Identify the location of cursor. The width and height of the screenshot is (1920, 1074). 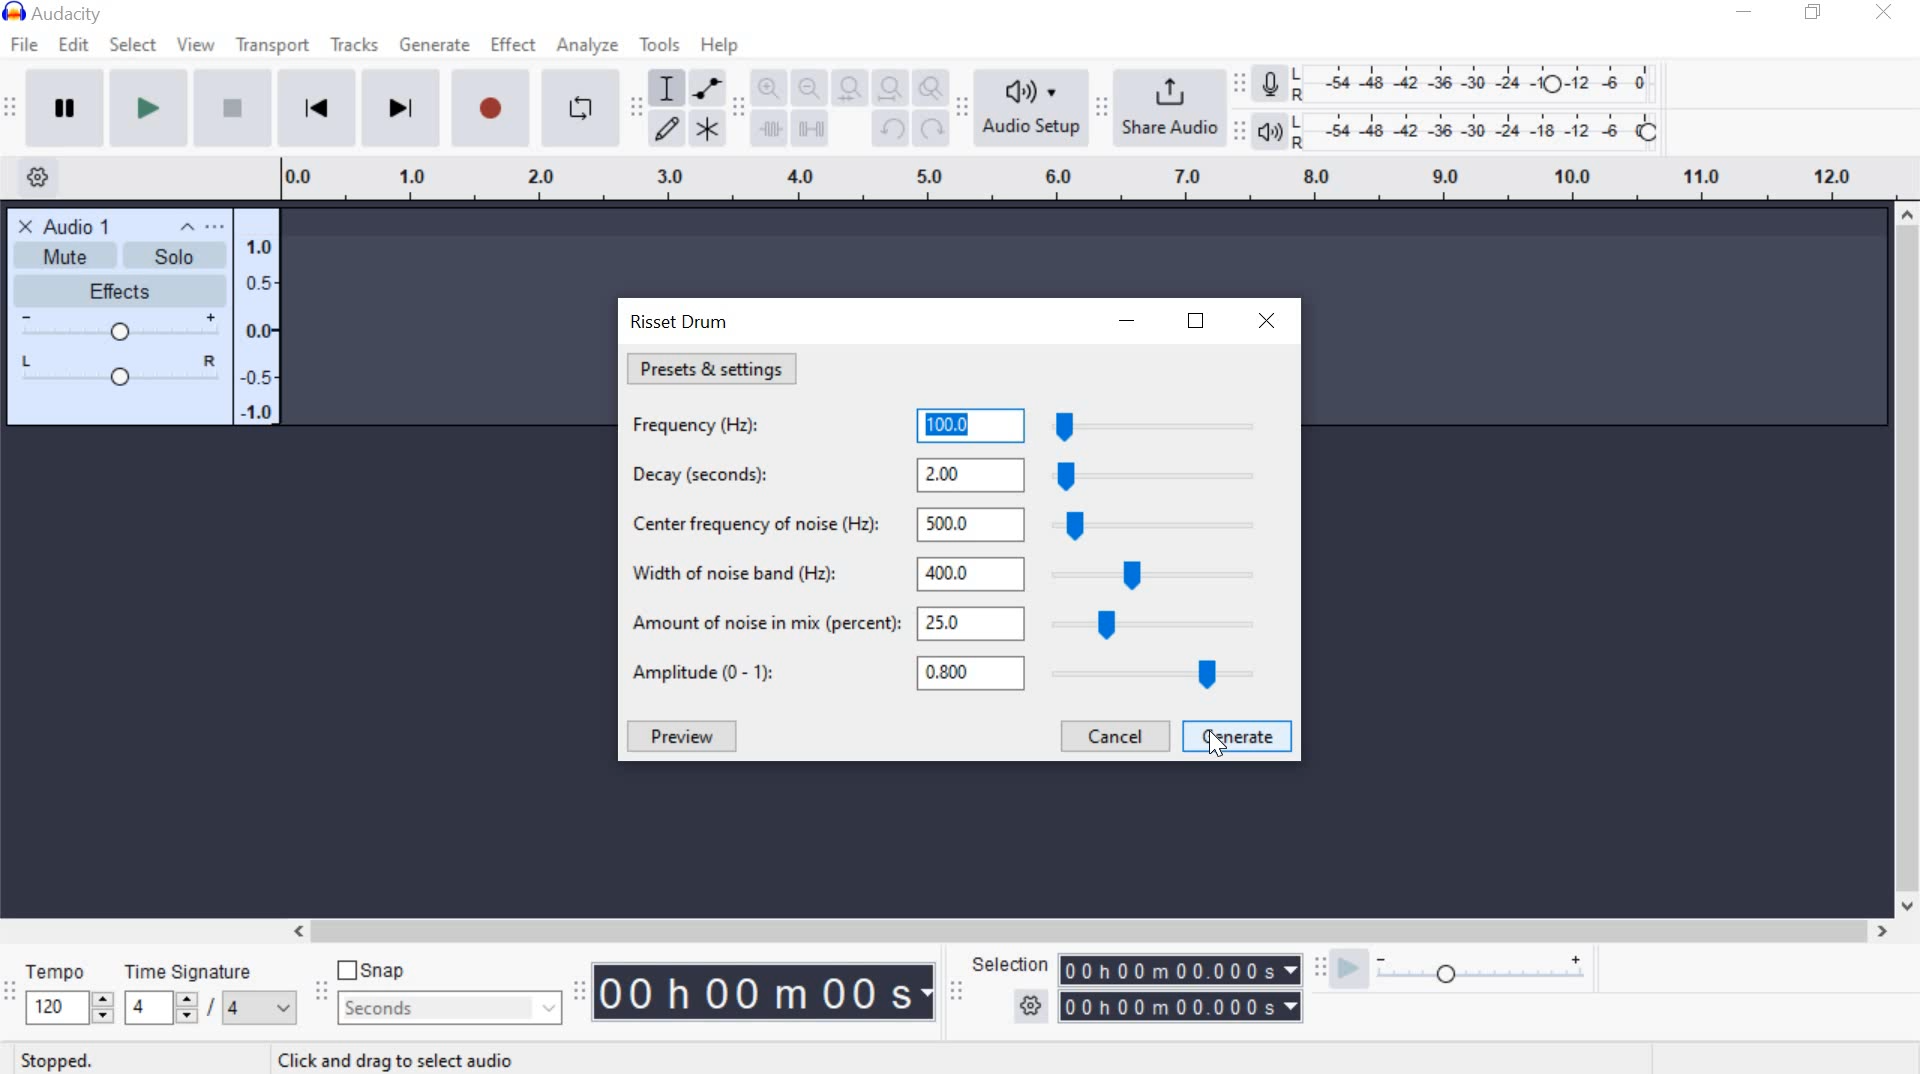
(1220, 748).